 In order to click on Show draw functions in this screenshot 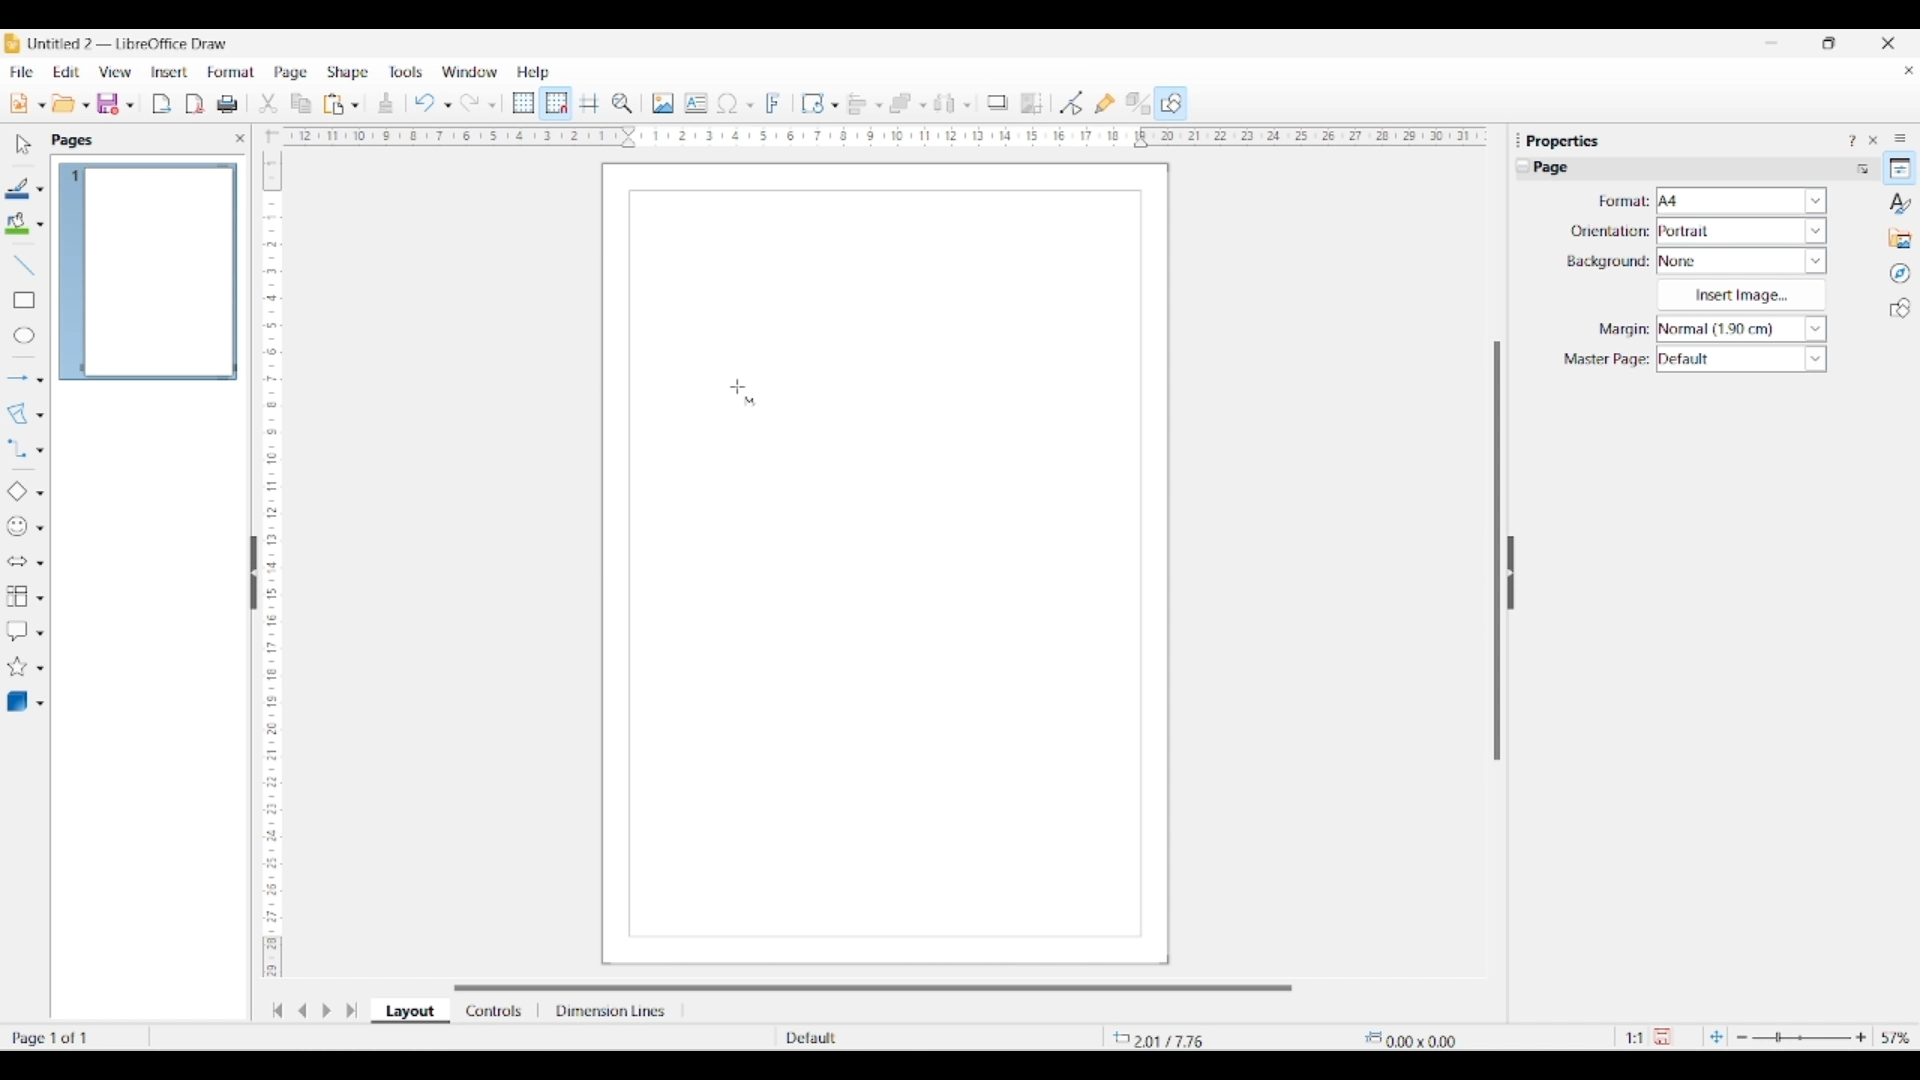, I will do `click(1171, 102)`.